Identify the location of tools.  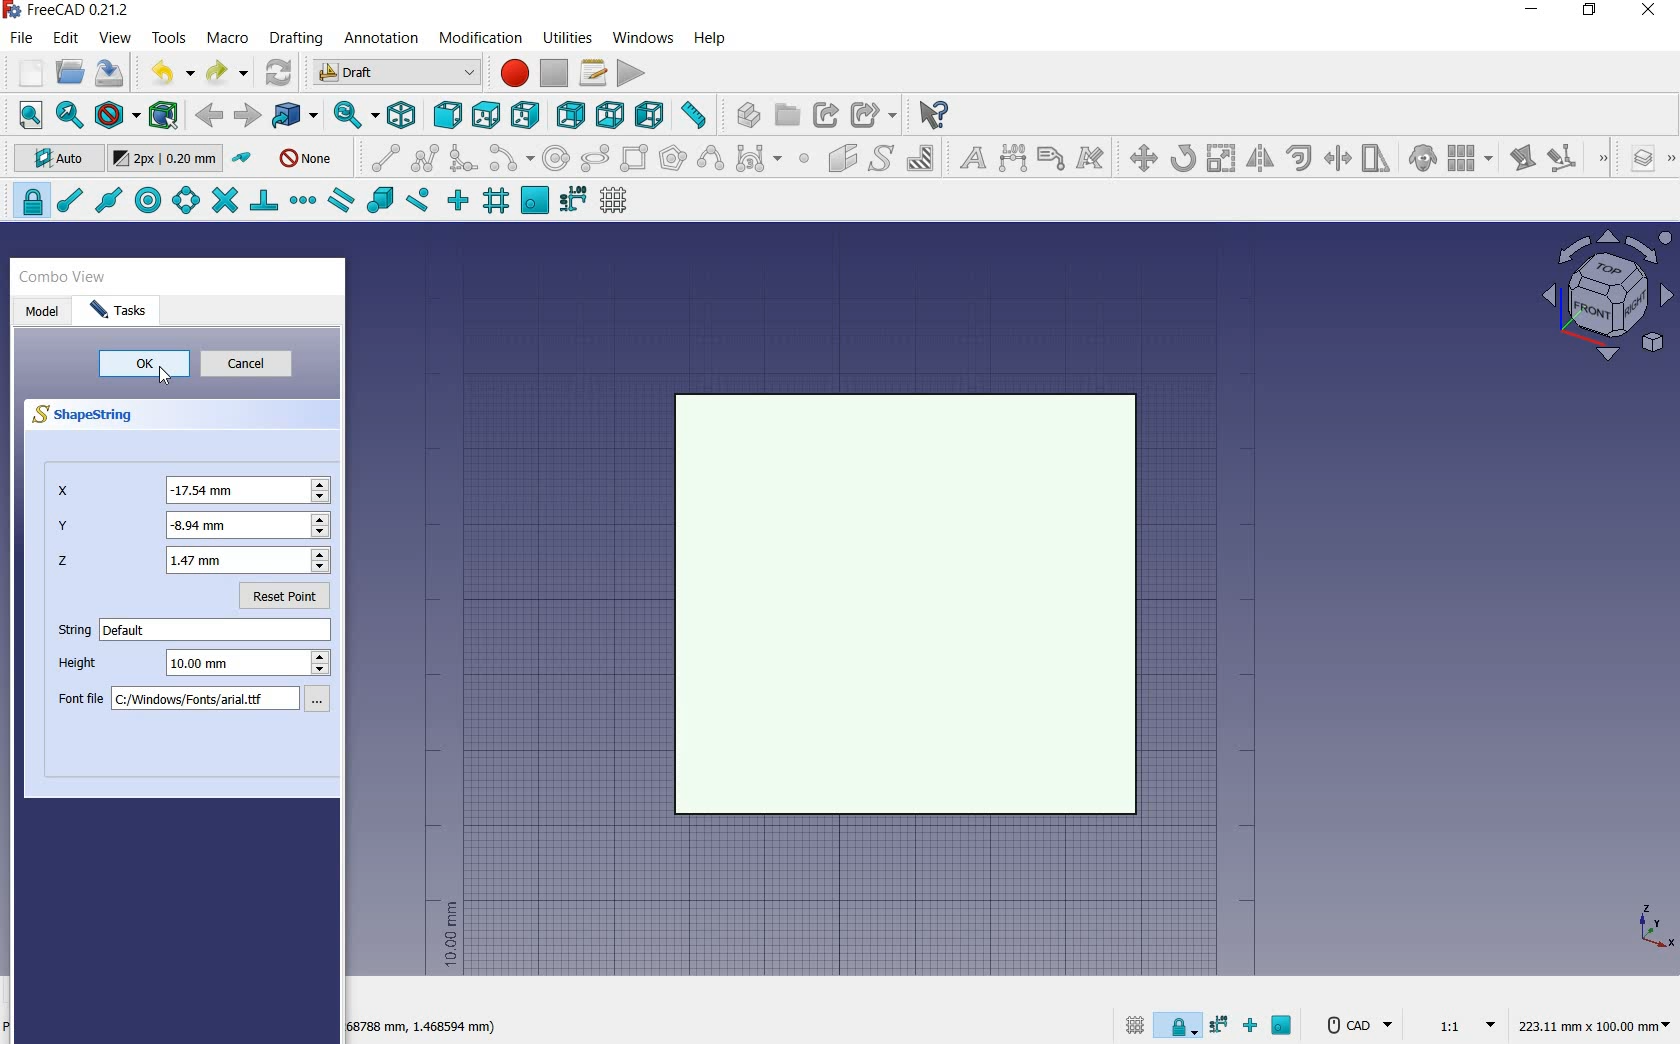
(169, 37).